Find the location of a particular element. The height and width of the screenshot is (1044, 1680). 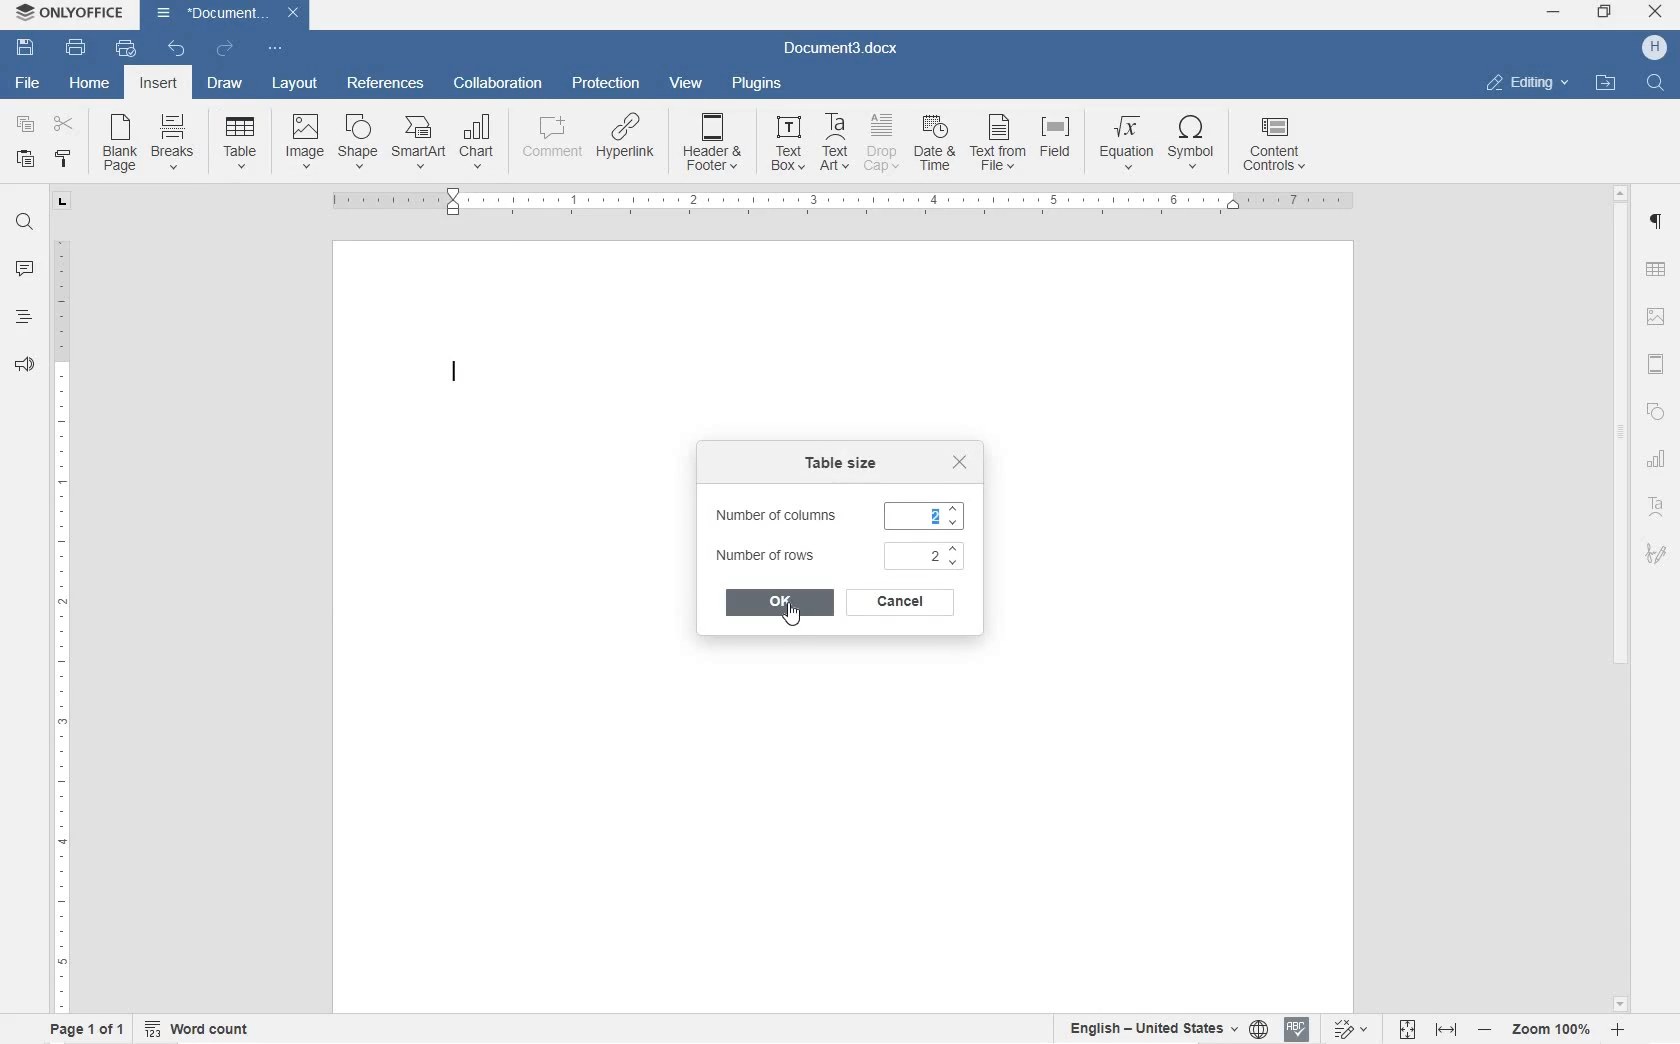

insert table is located at coordinates (240, 142).